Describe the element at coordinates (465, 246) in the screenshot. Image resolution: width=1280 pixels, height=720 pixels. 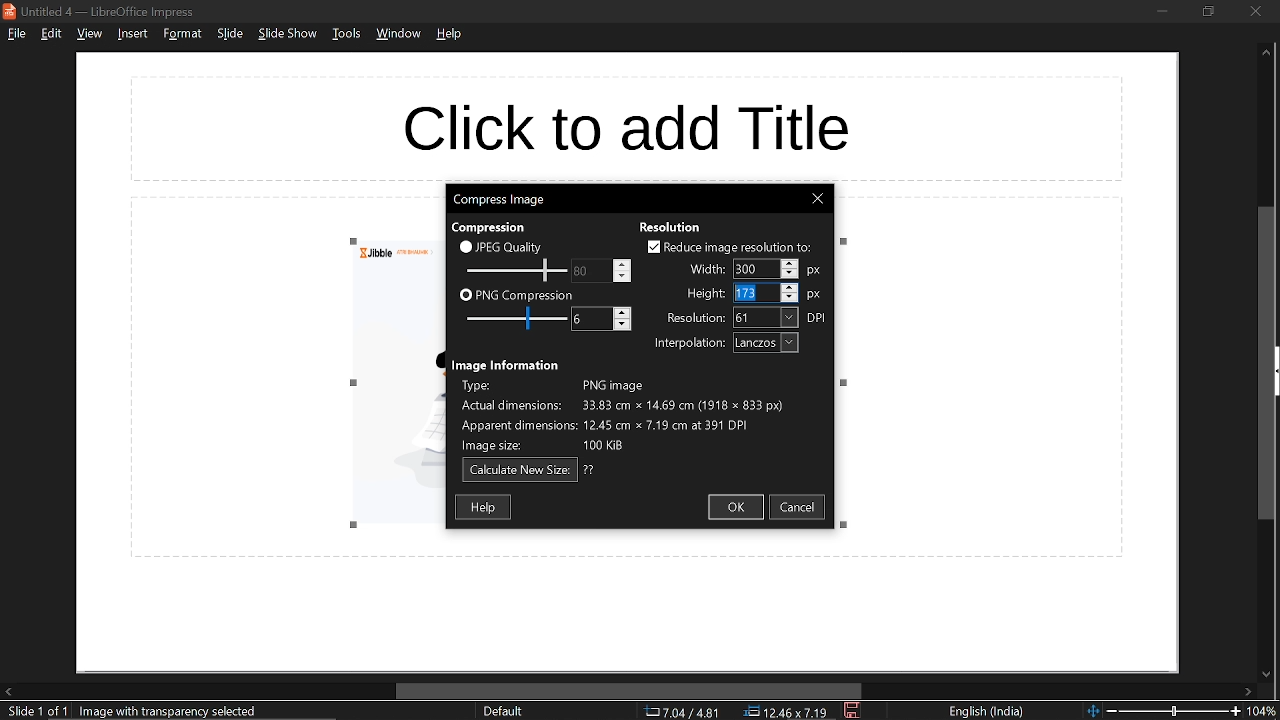
I see `checkbox` at that location.